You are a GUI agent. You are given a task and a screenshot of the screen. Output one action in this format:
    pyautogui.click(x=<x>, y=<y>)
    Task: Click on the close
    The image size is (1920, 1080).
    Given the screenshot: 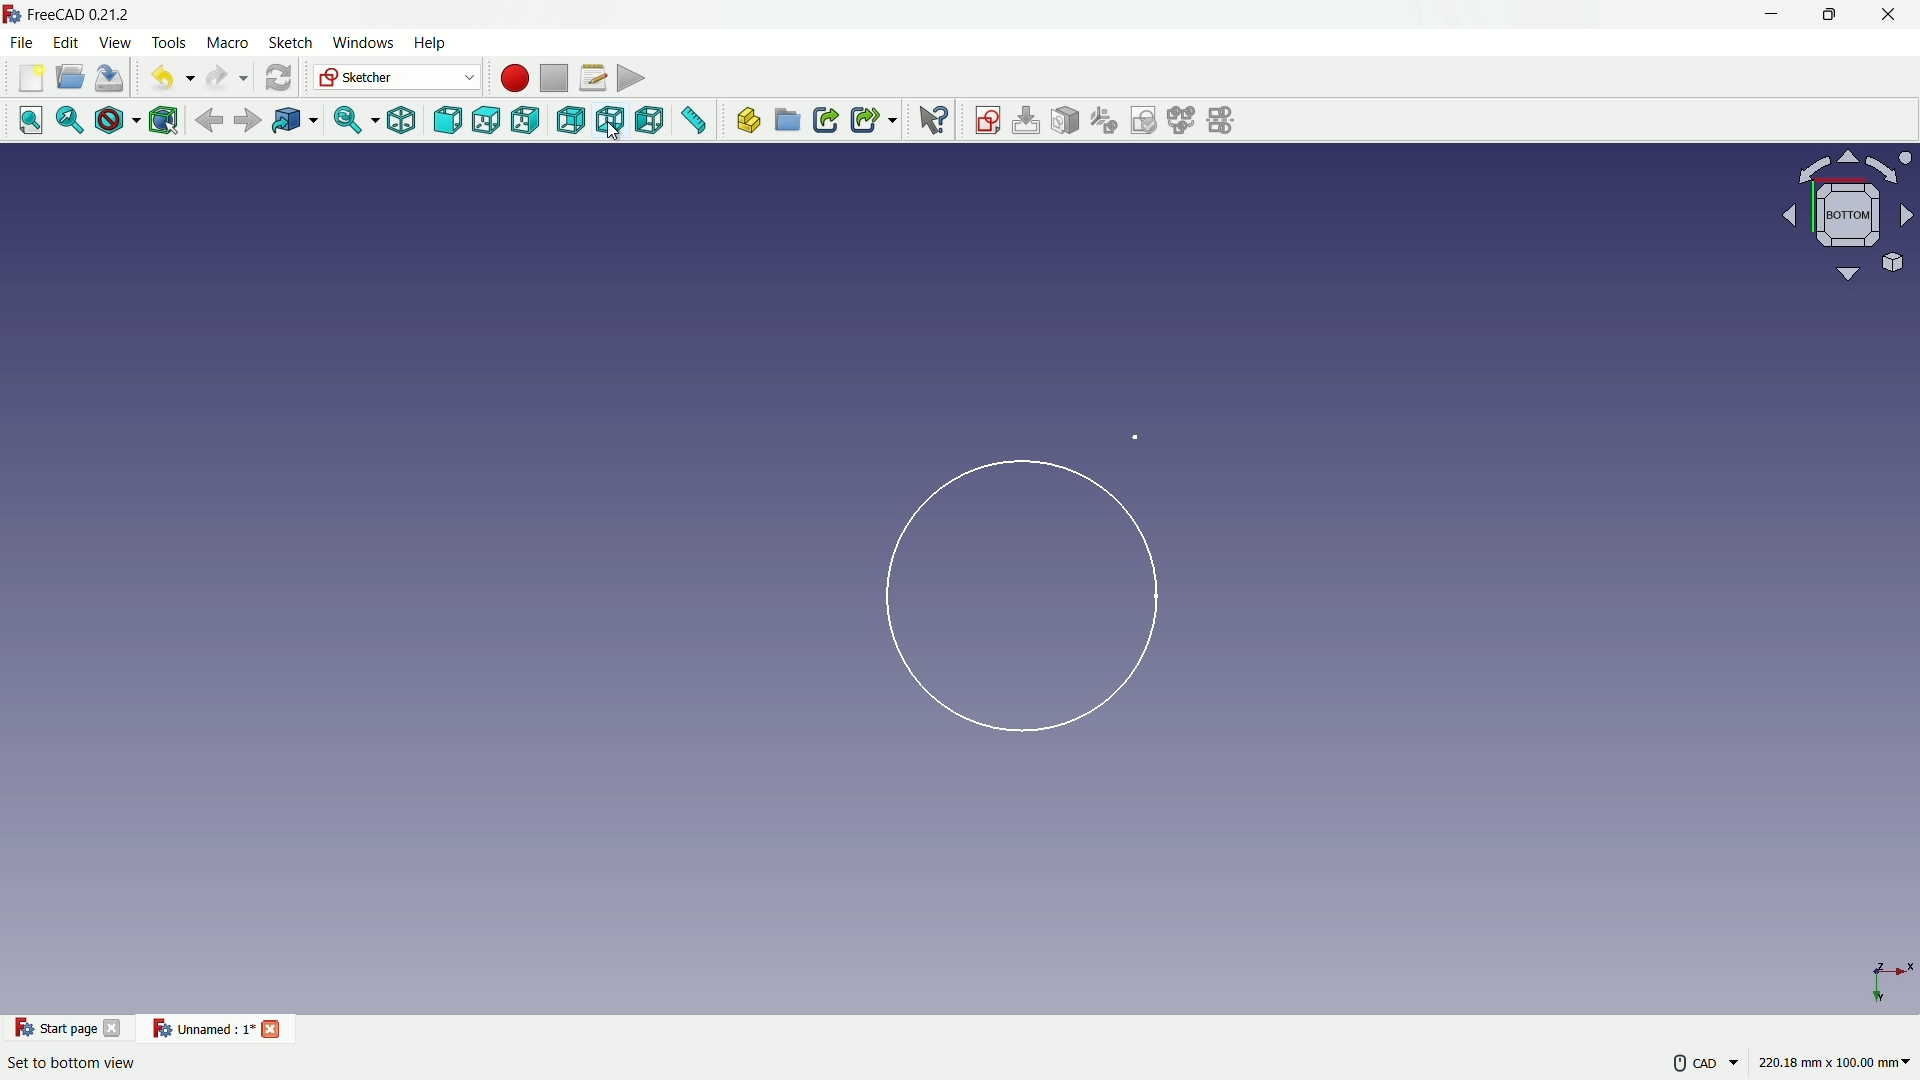 What is the action you would take?
    pyautogui.click(x=116, y=1027)
    